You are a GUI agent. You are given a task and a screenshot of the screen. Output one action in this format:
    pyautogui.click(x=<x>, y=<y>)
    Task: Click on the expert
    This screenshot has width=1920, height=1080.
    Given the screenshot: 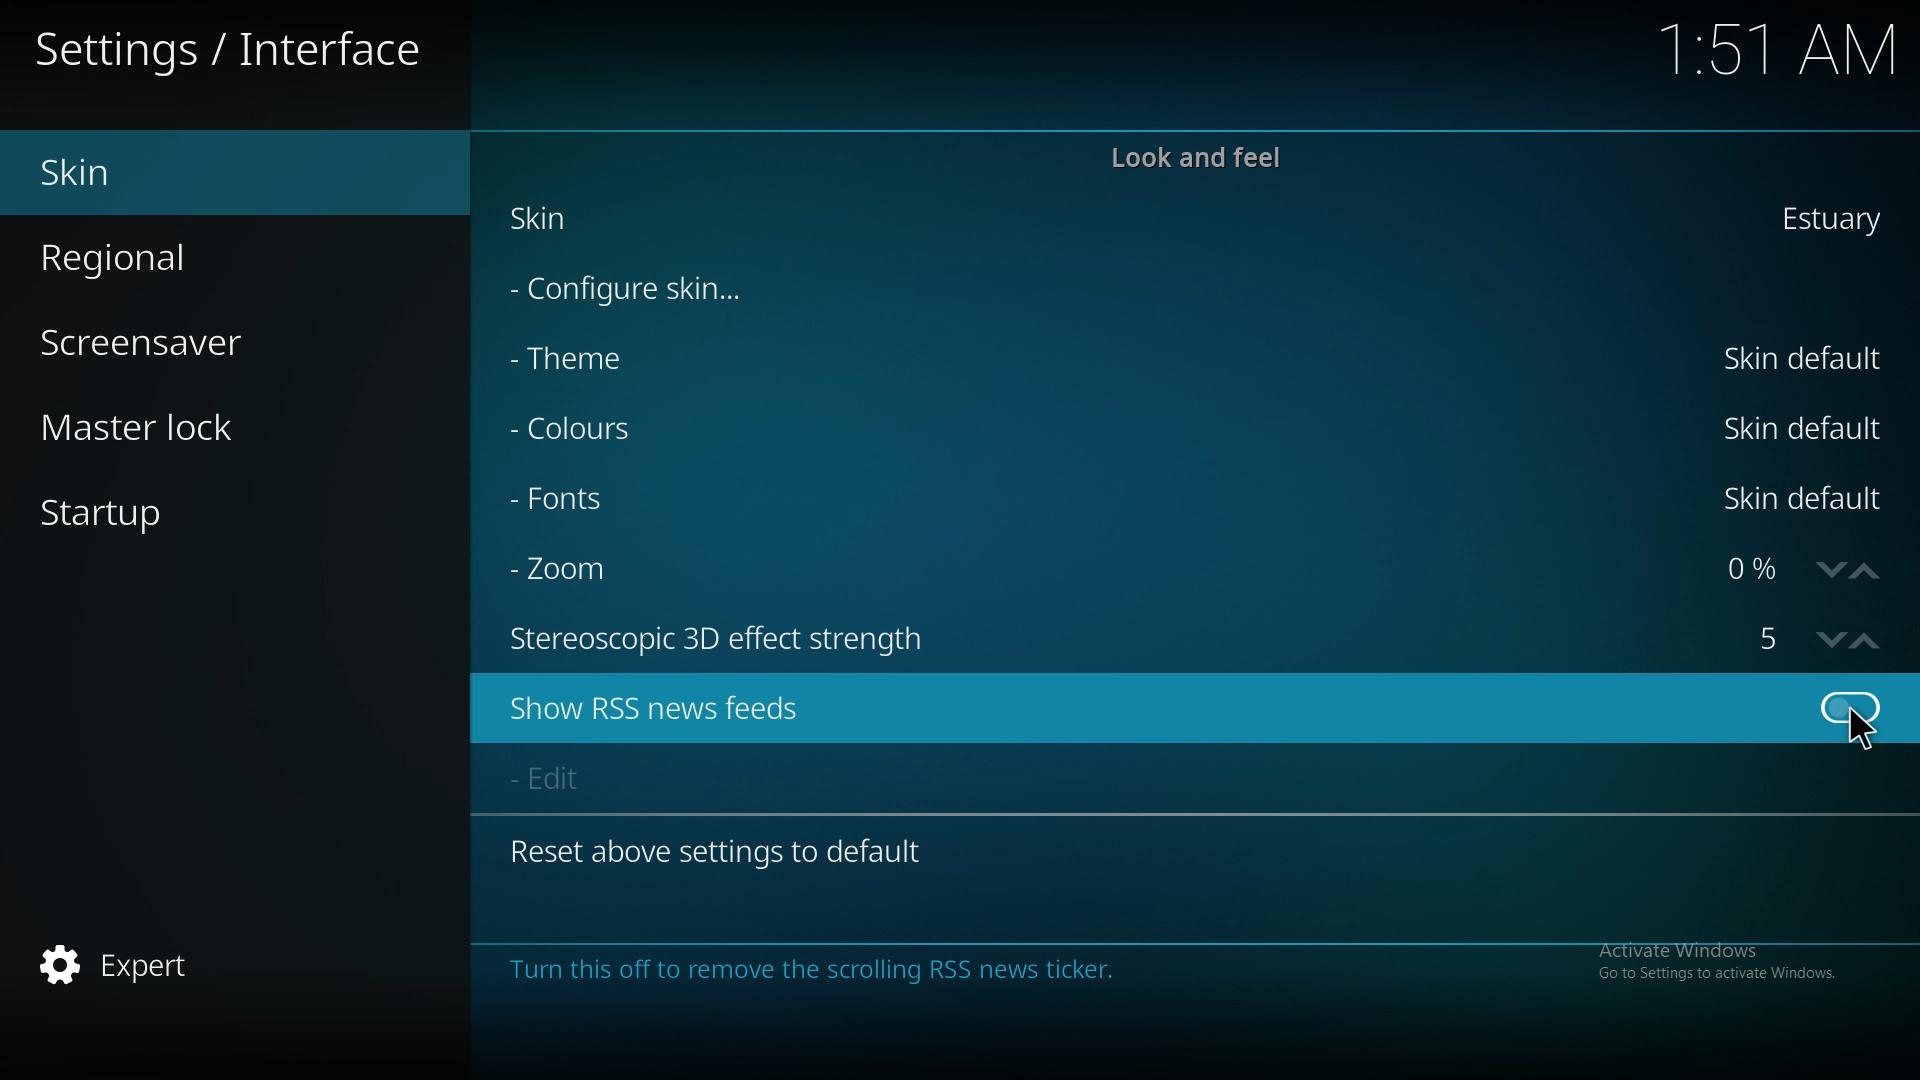 What is the action you would take?
    pyautogui.click(x=136, y=967)
    